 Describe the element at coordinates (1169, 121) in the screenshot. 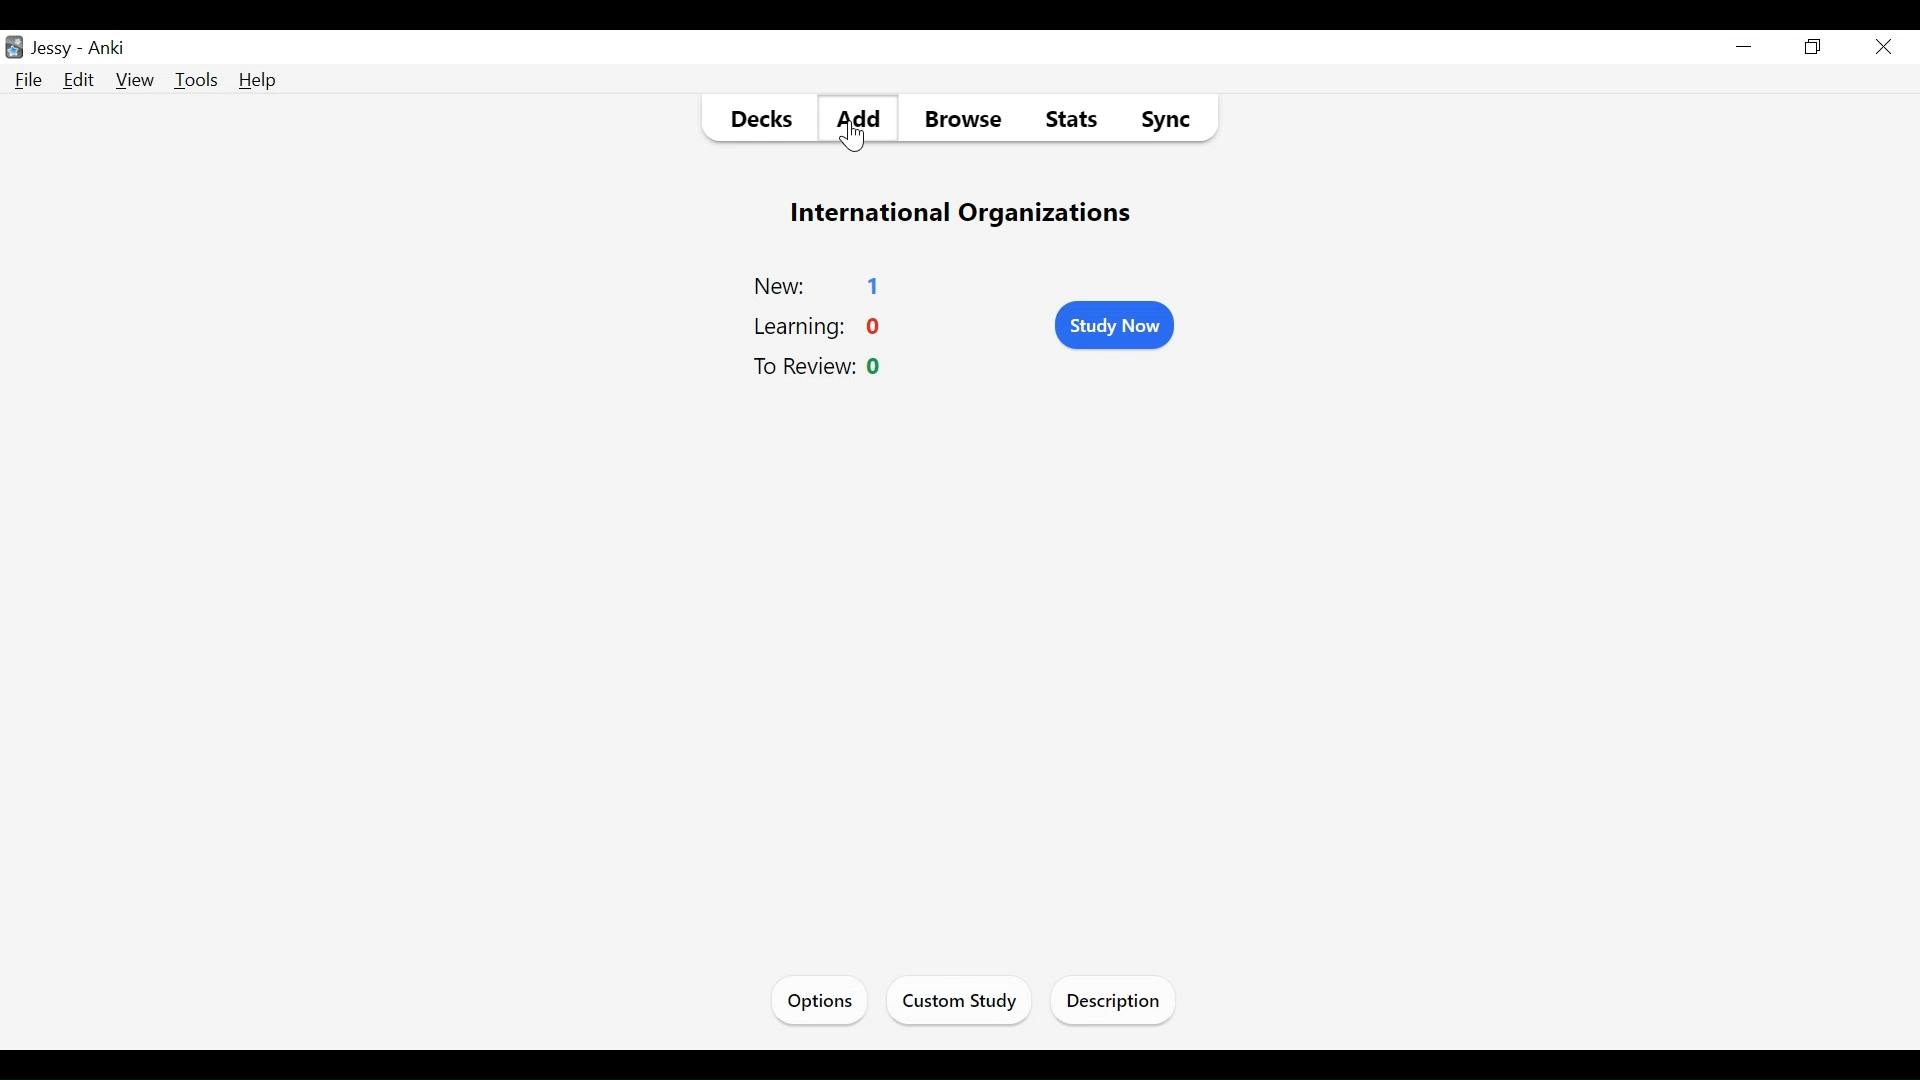

I see `sync` at that location.